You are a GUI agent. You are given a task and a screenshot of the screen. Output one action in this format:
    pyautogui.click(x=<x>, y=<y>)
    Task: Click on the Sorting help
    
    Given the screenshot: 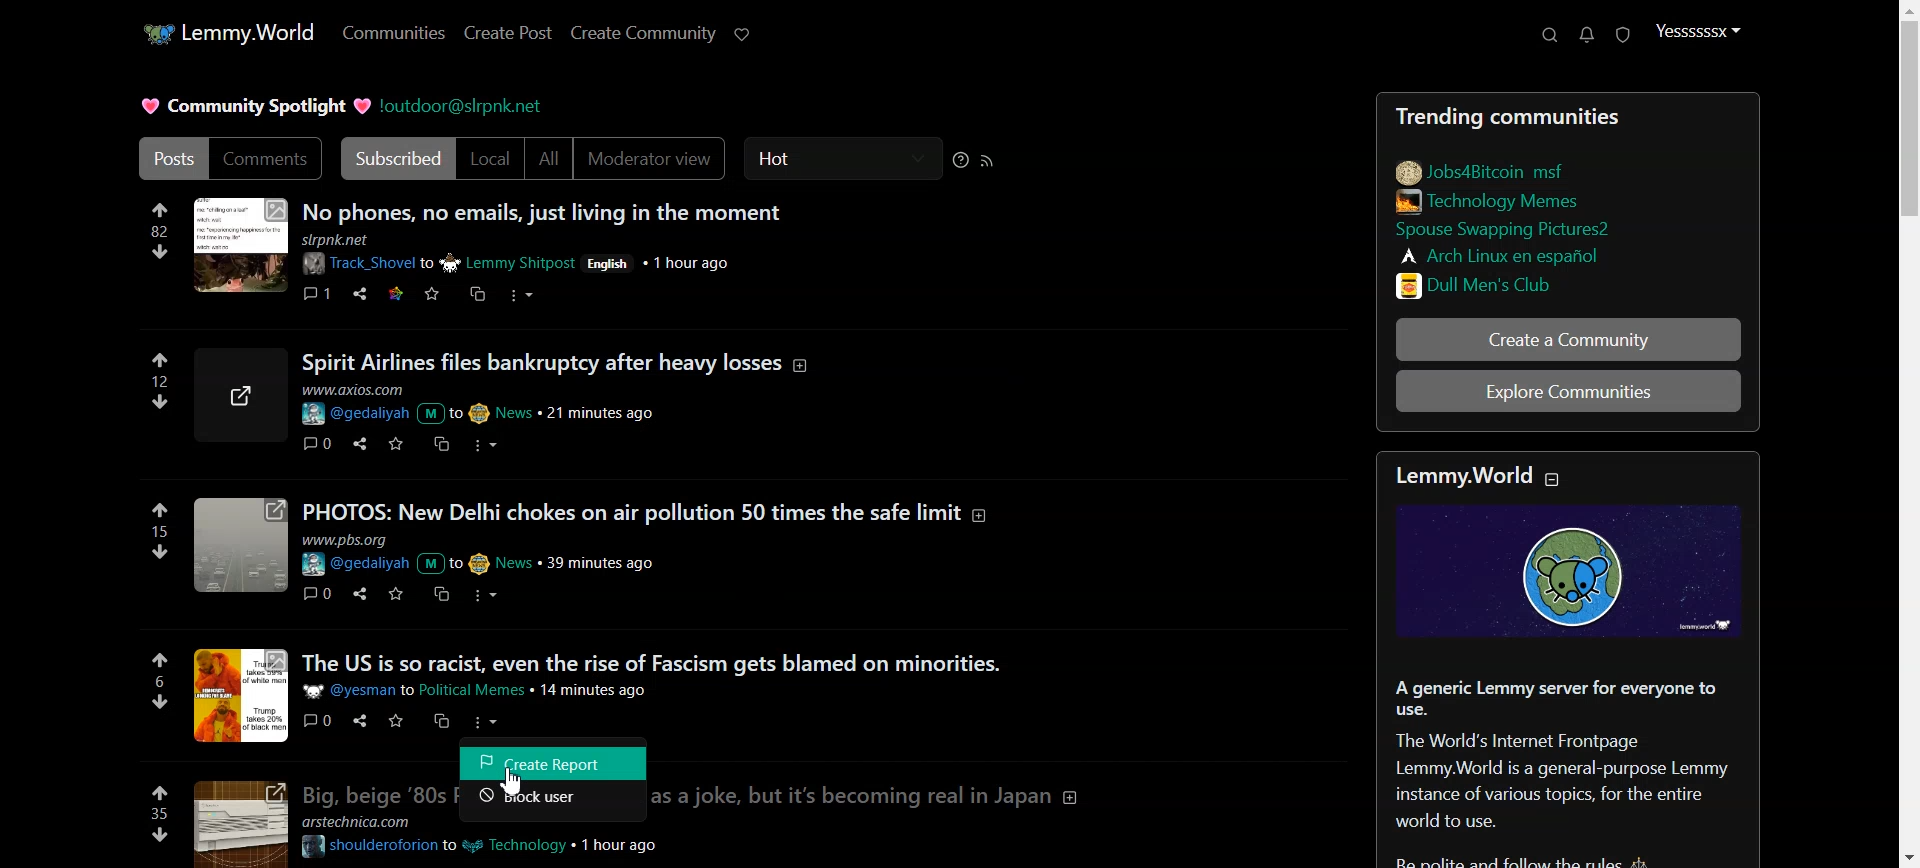 What is the action you would take?
    pyautogui.click(x=961, y=160)
    